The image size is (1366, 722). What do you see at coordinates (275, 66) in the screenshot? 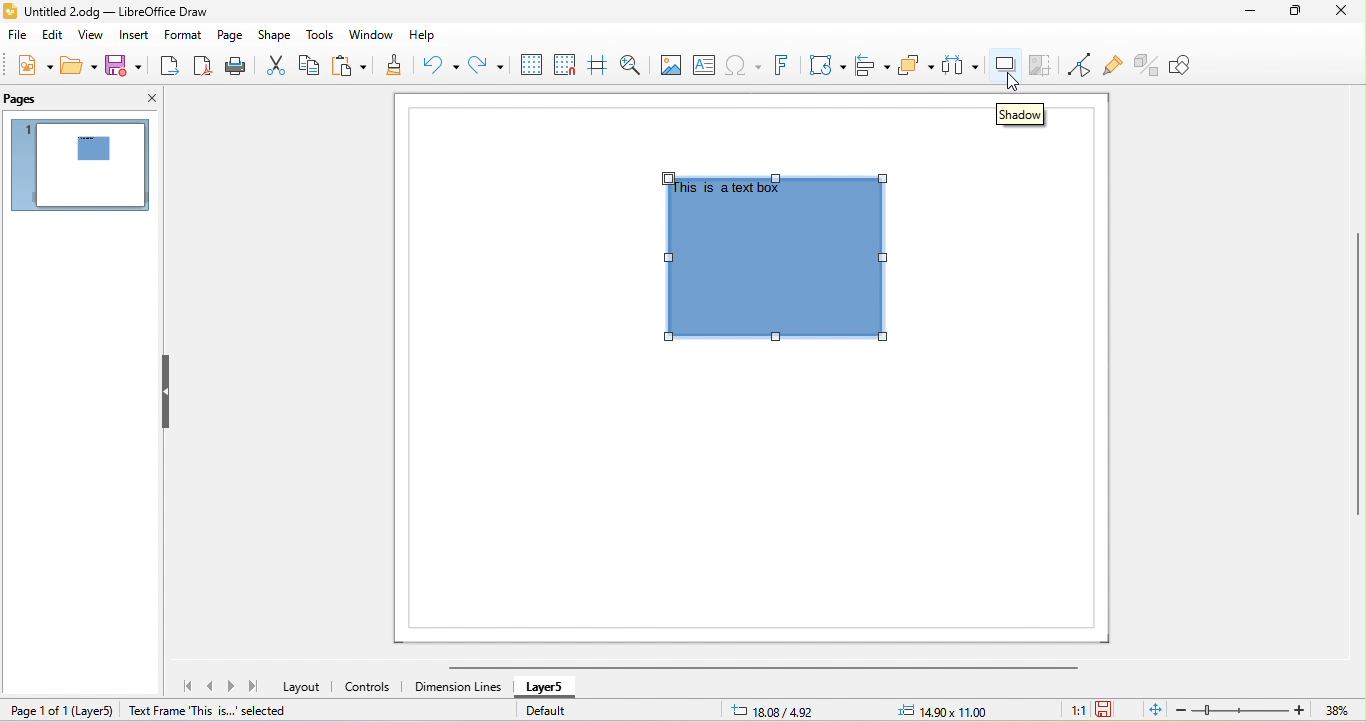
I see `cut` at bounding box center [275, 66].